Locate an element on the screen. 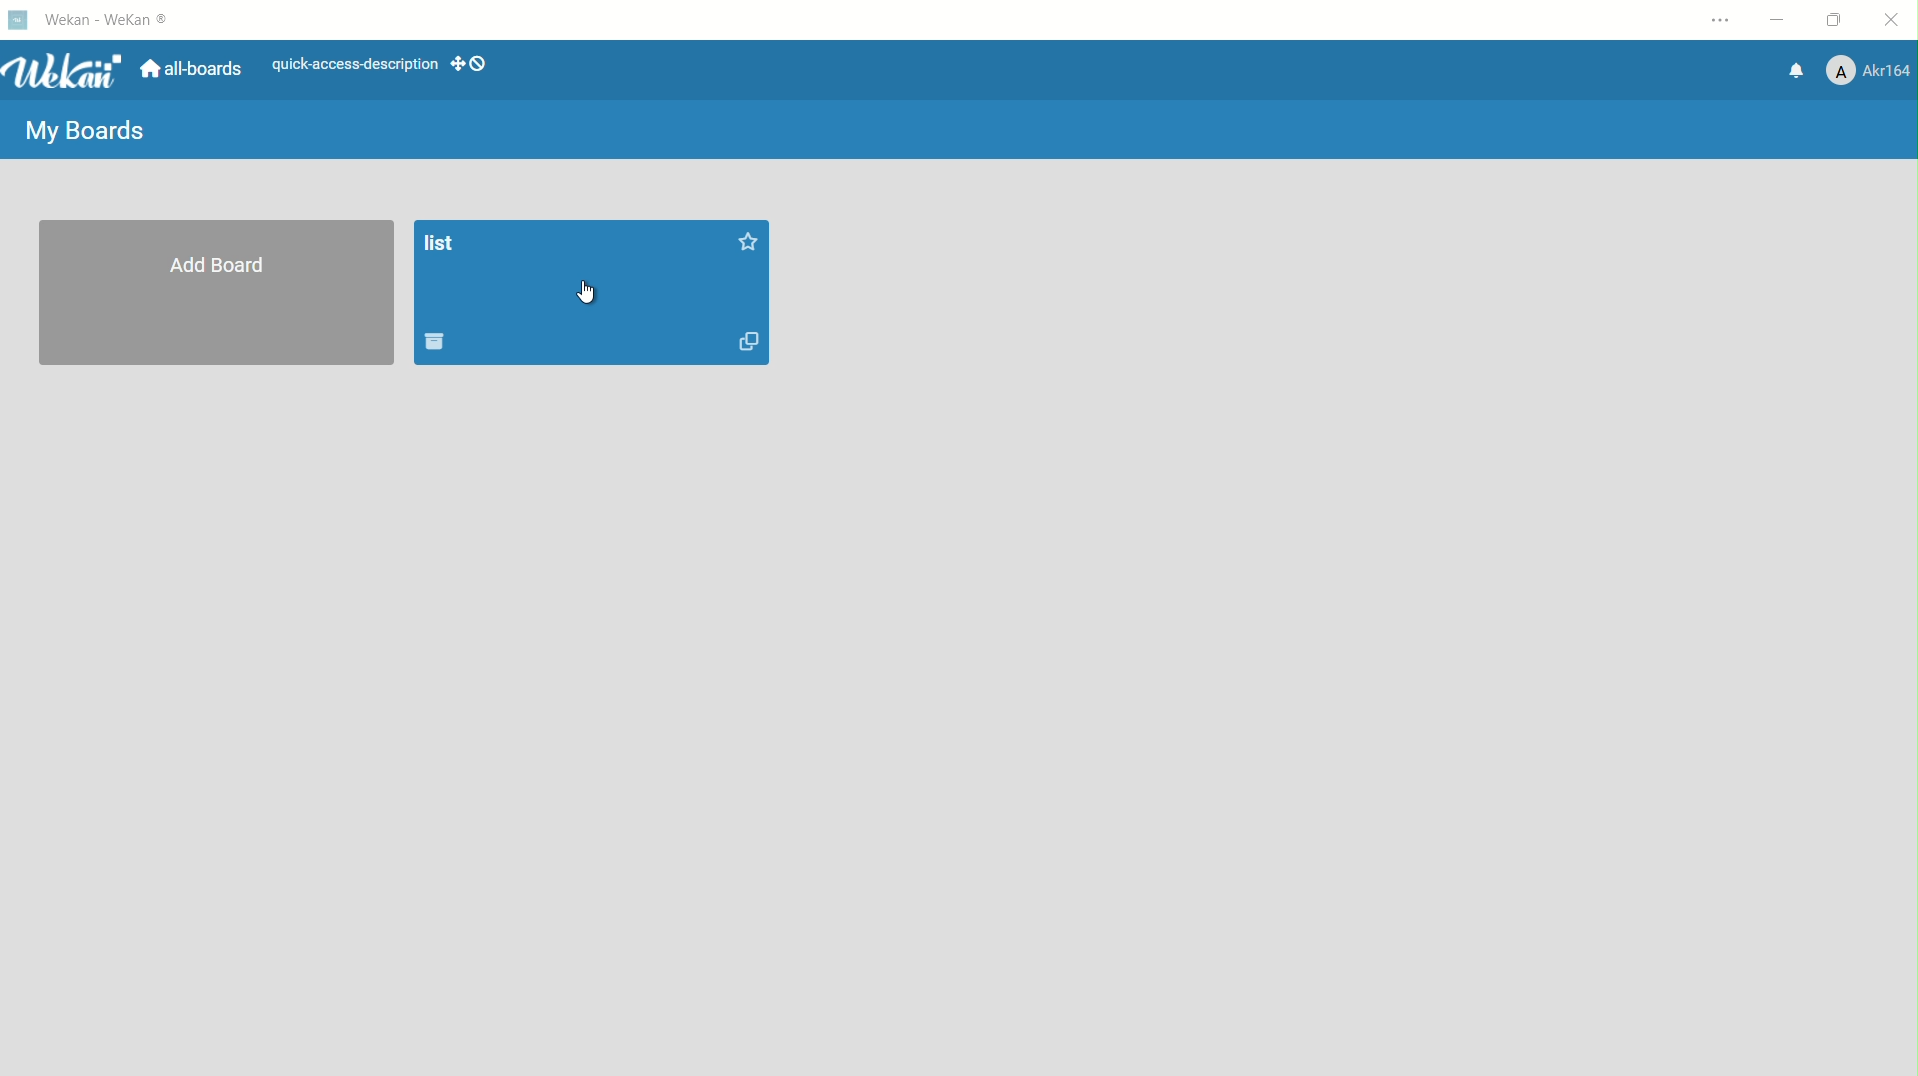 This screenshot has width=1918, height=1076. cursor is located at coordinates (586, 294).